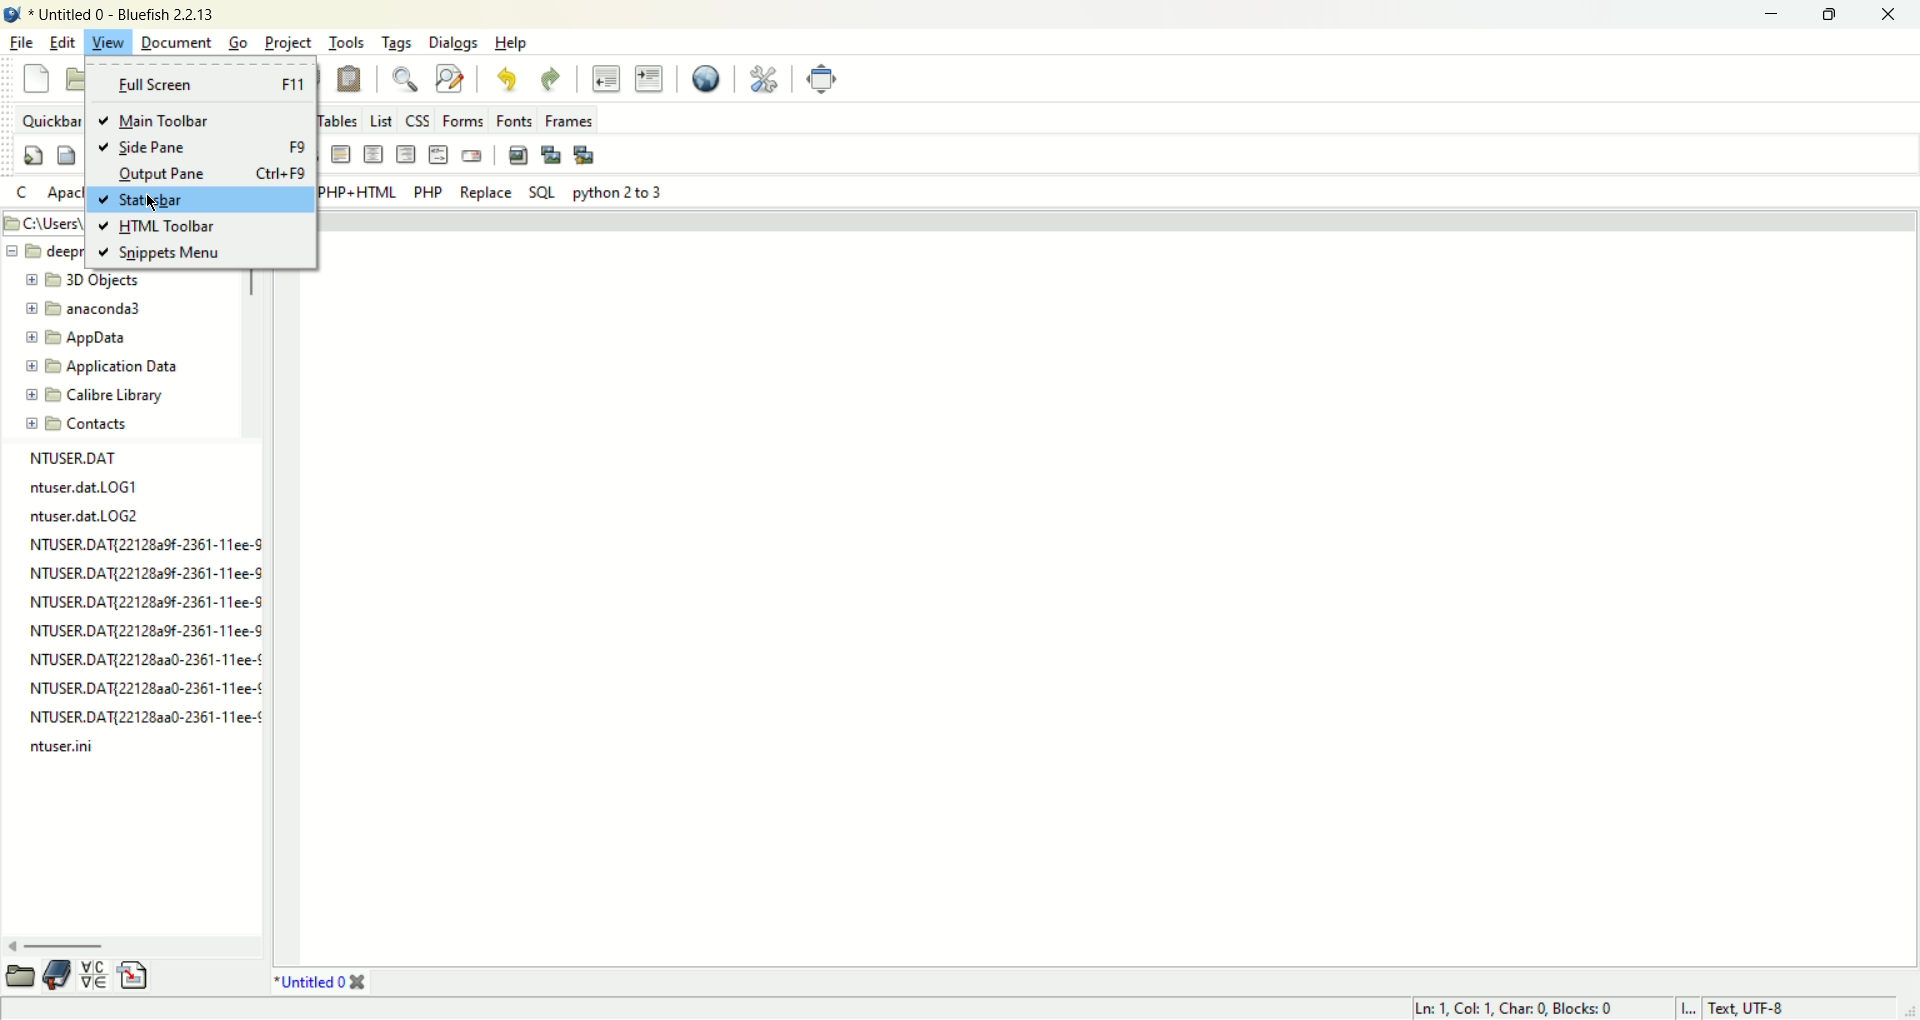 The width and height of the screenshot is (1920, 1020). I want to click on file, so click(20, 44).